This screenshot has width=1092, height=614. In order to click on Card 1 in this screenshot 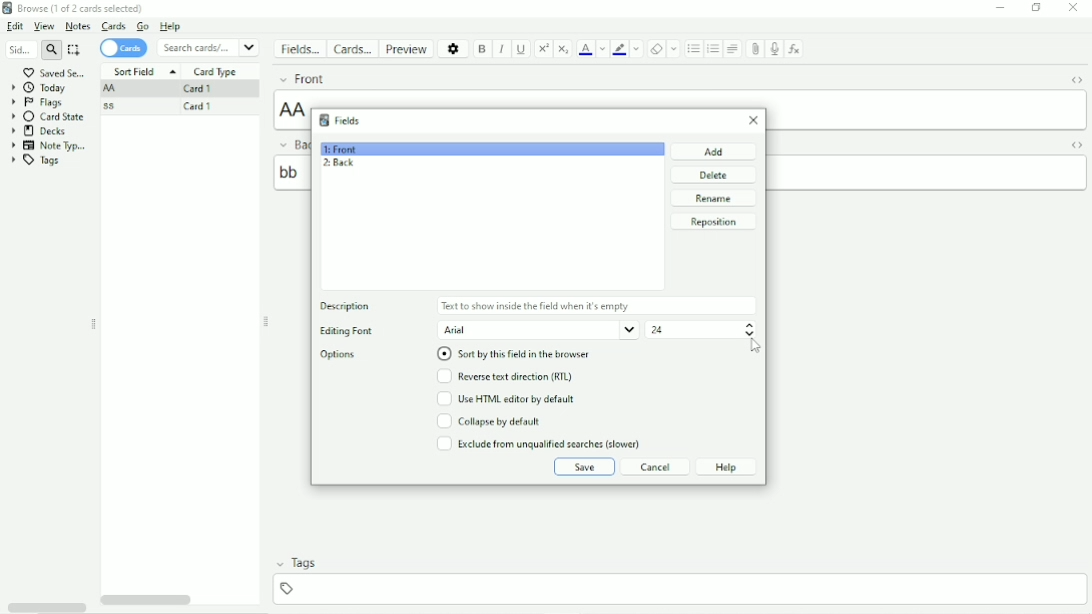, I will do `click(203, 89)`.